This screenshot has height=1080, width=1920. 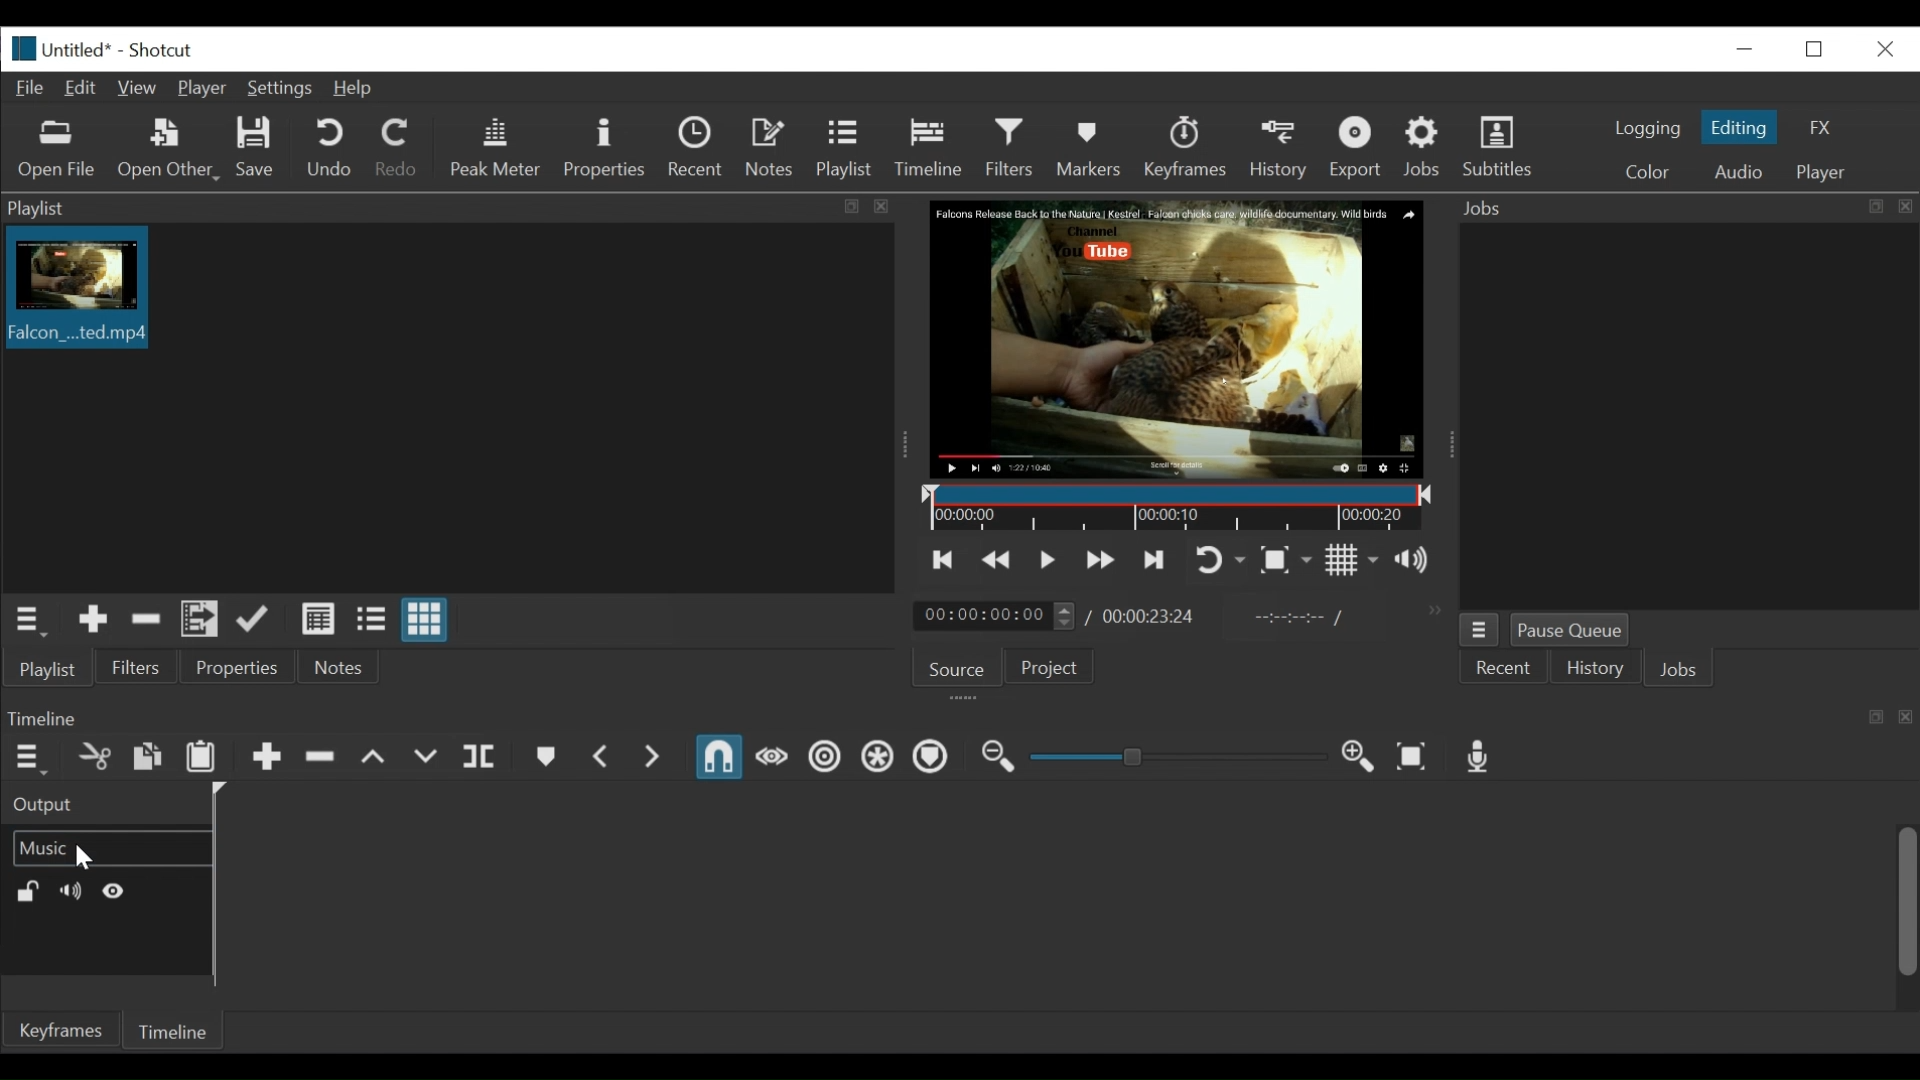 I want to click on File name, so click(x=59, y=47).